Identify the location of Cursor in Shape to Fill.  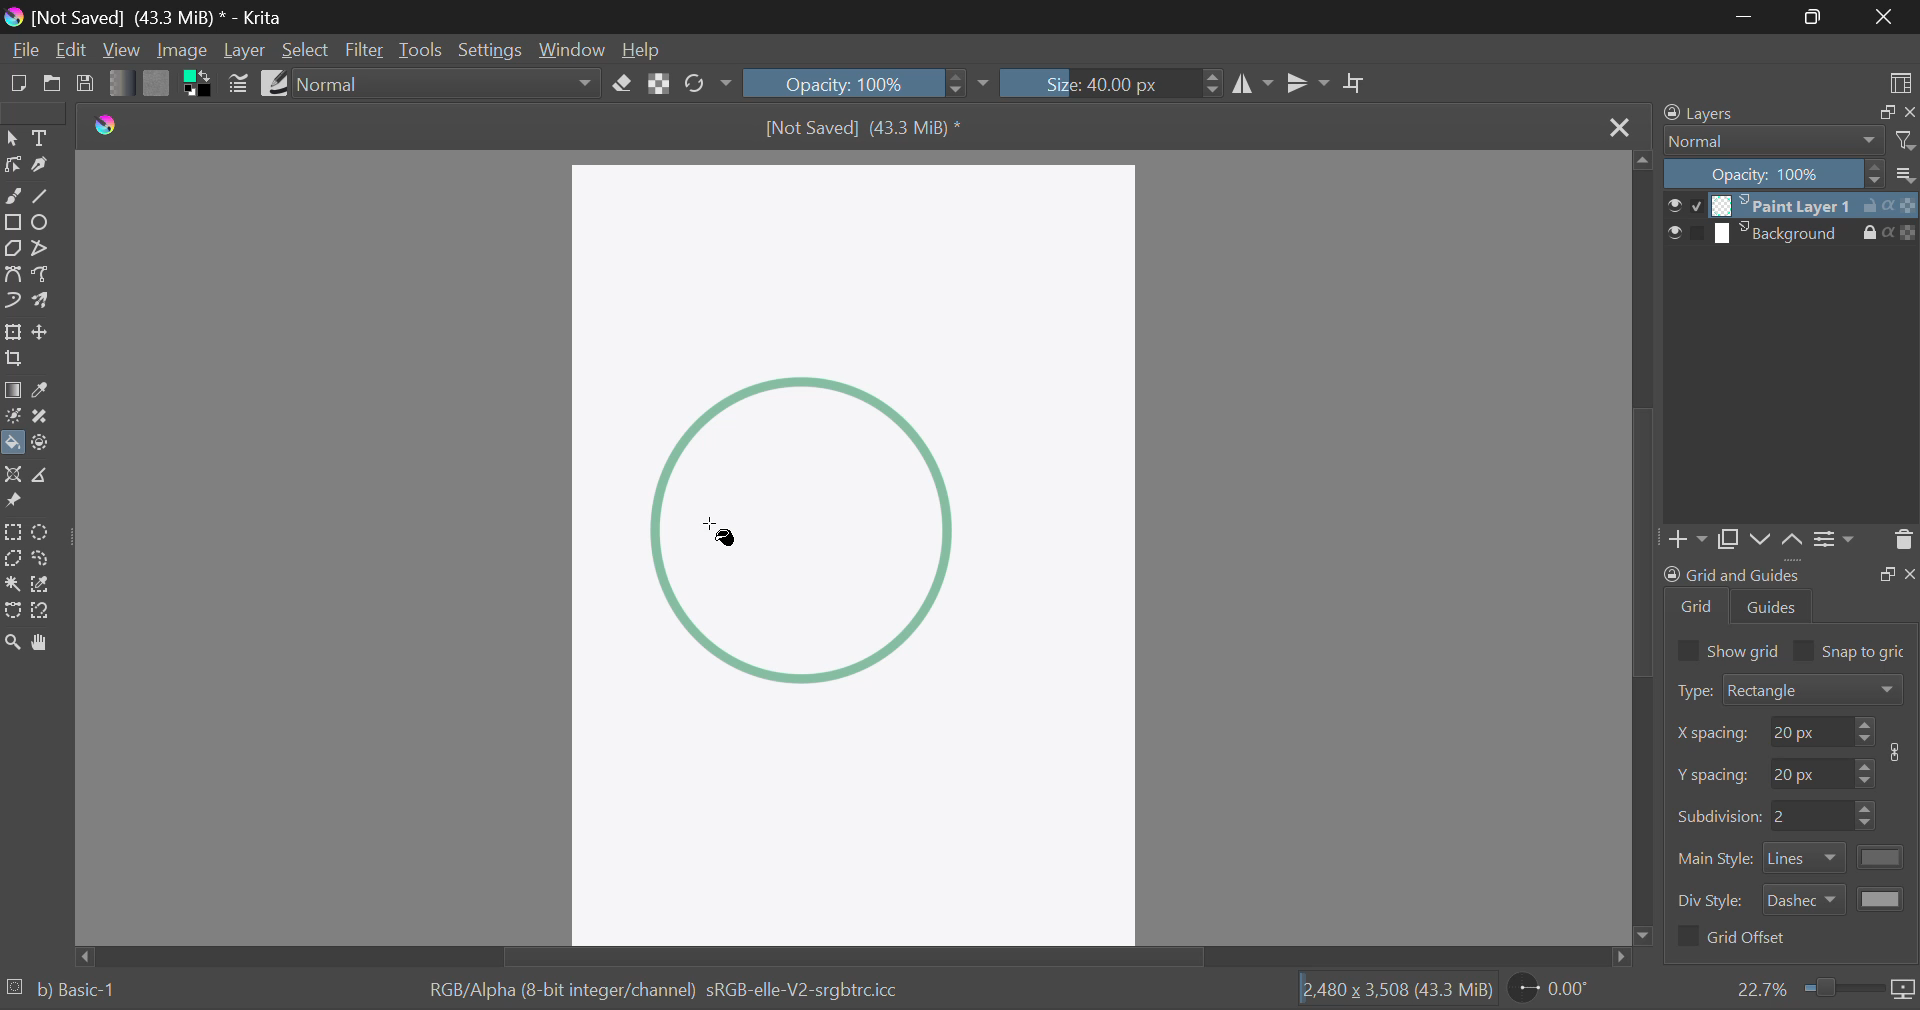
(732, 526).